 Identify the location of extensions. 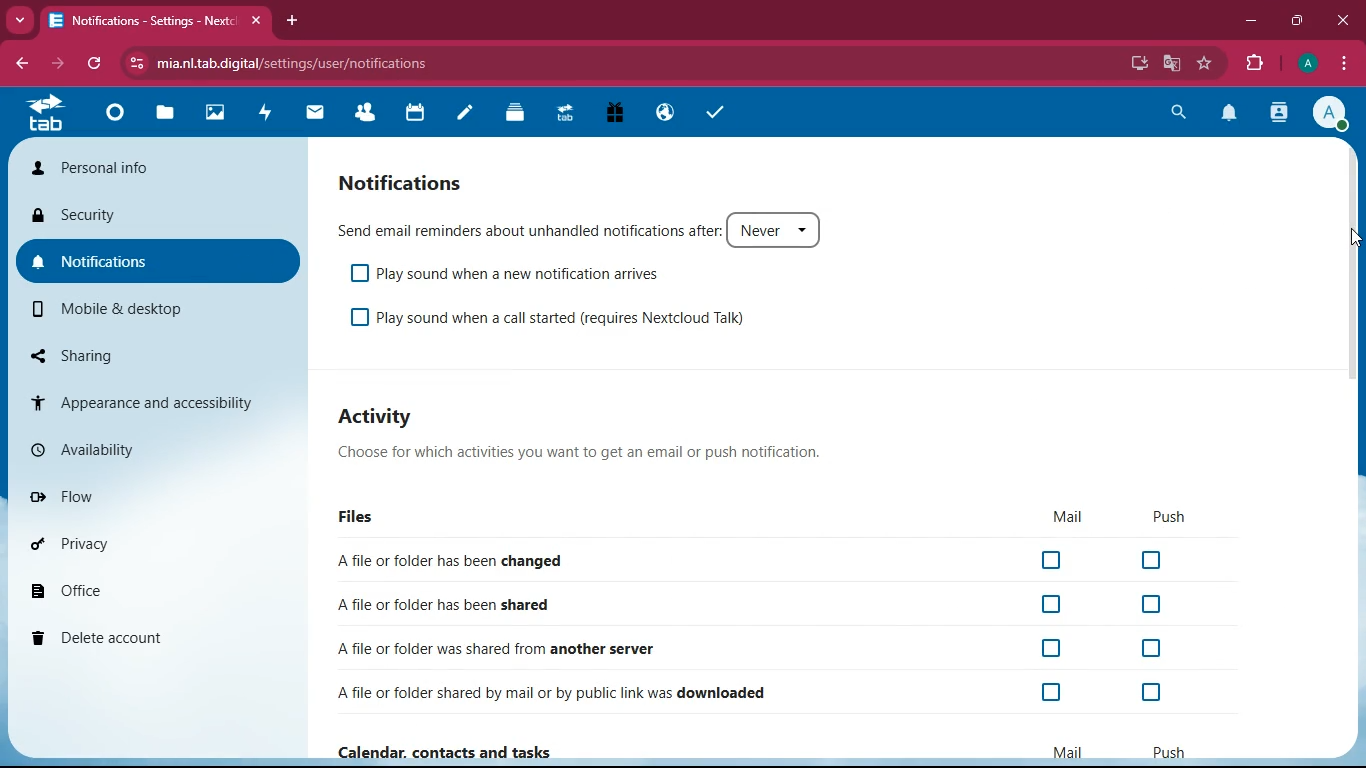
(1255, 66).